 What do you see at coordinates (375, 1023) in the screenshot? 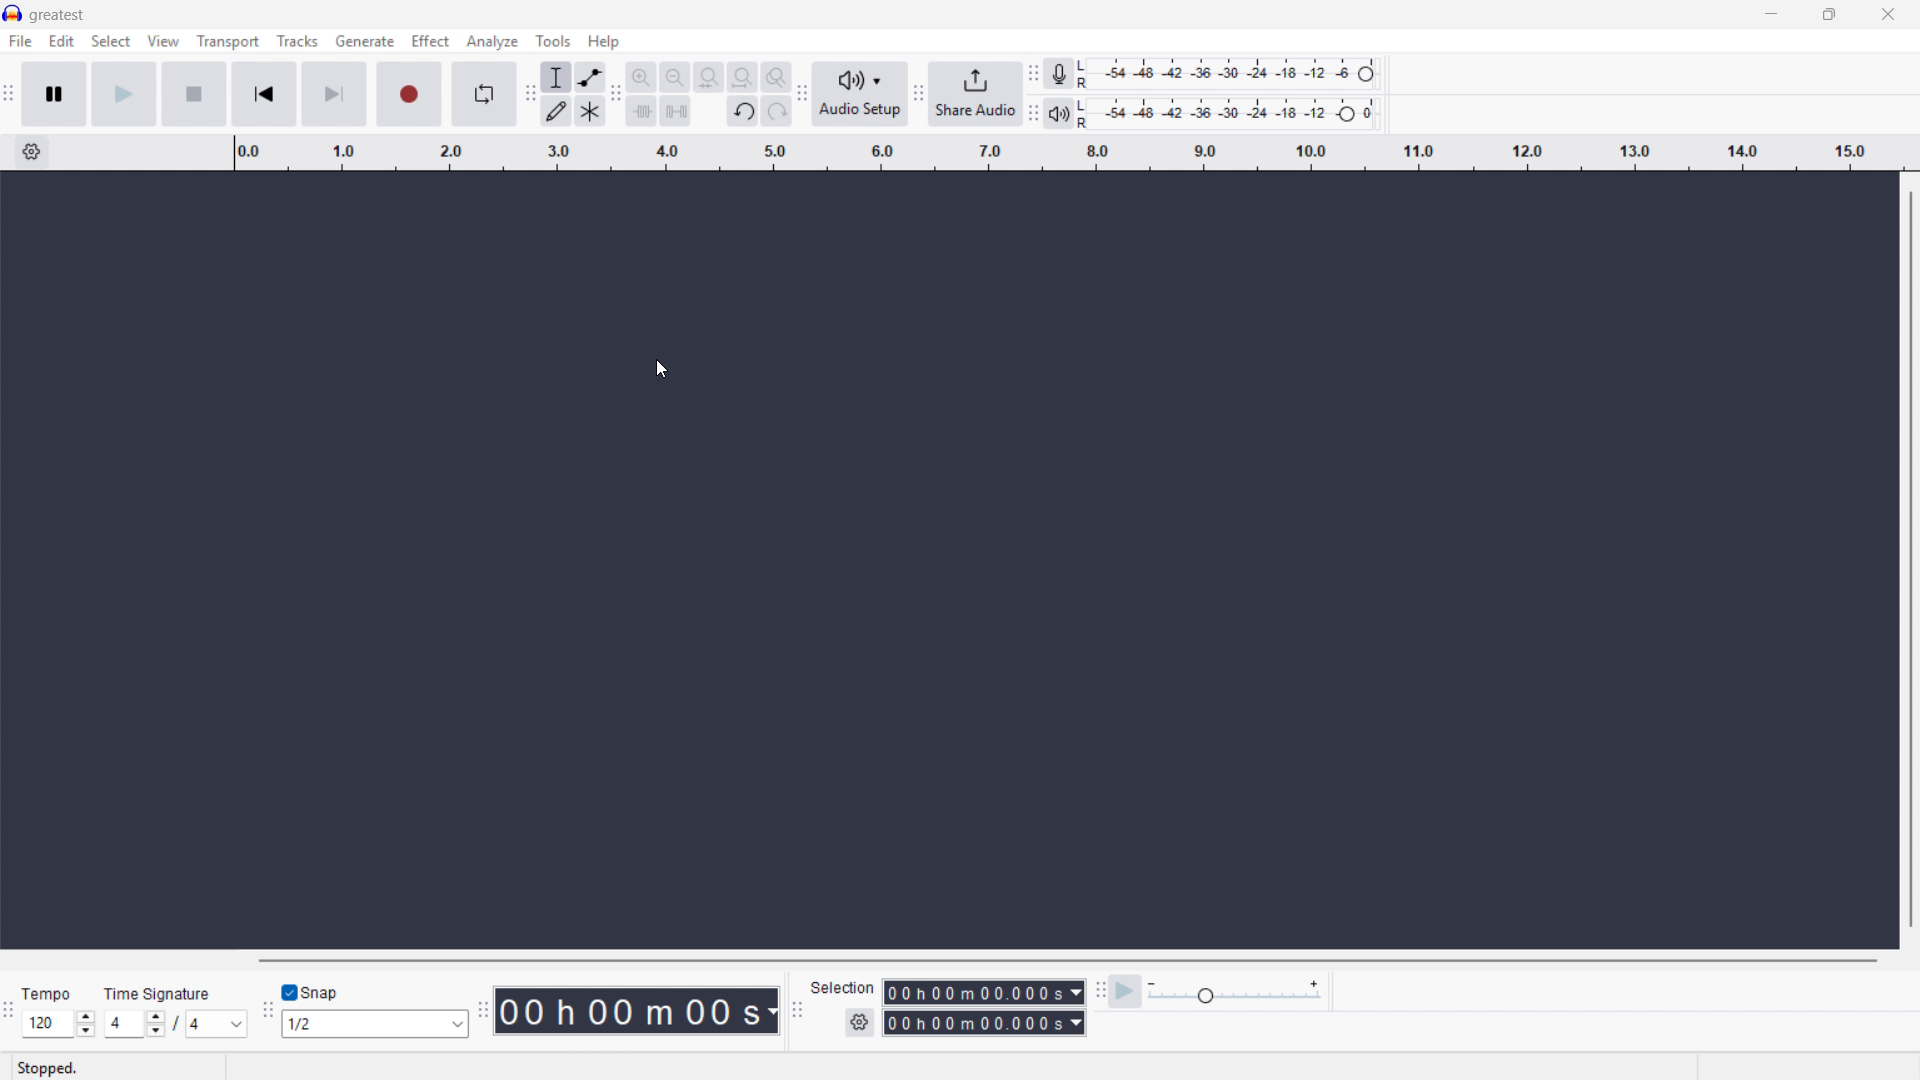
I see `Select snapping ` at bounding box center [375, 1023].